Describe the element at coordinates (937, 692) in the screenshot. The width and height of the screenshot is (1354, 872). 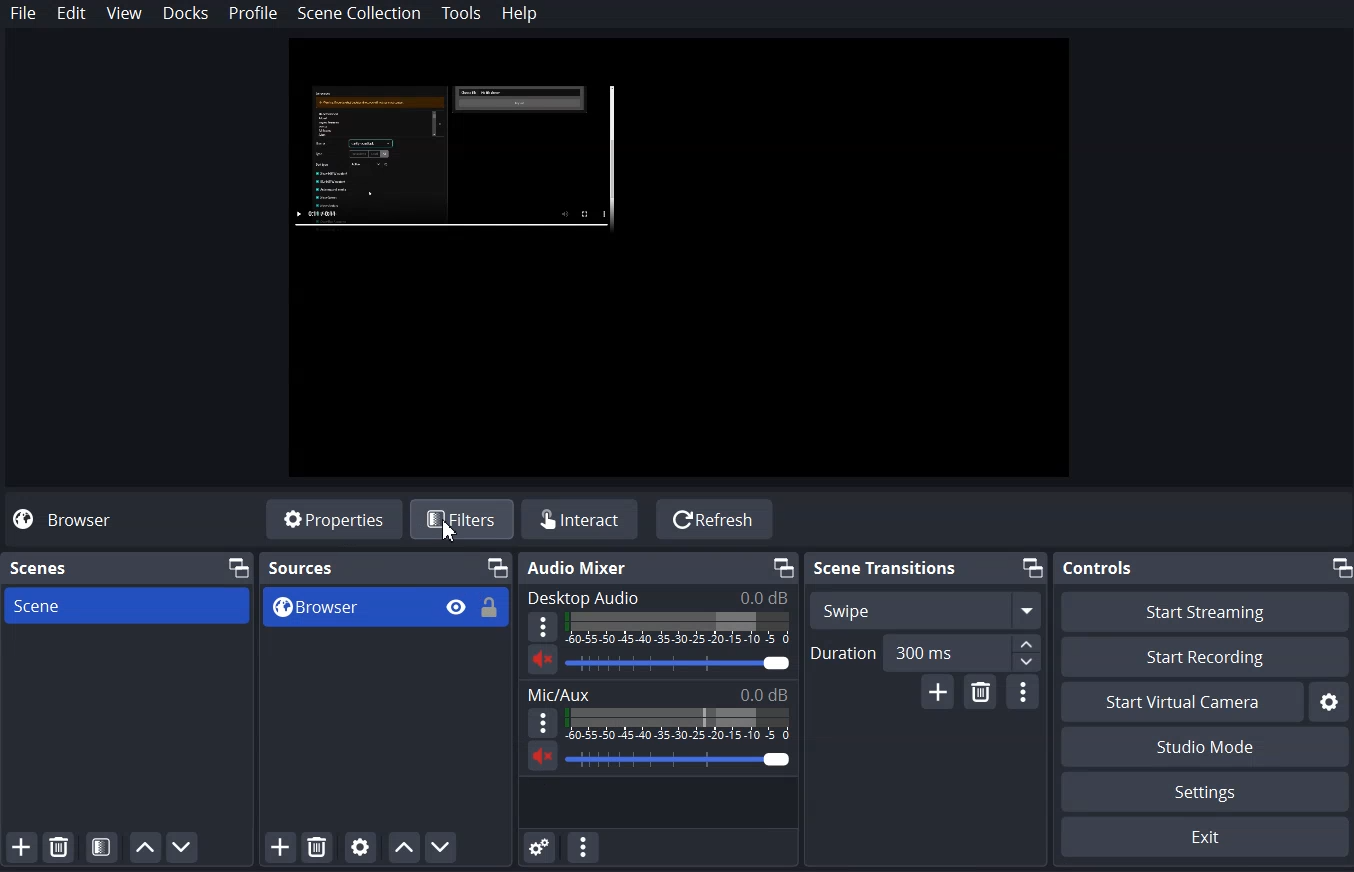
I see `Add Configurable Transition` at that location.